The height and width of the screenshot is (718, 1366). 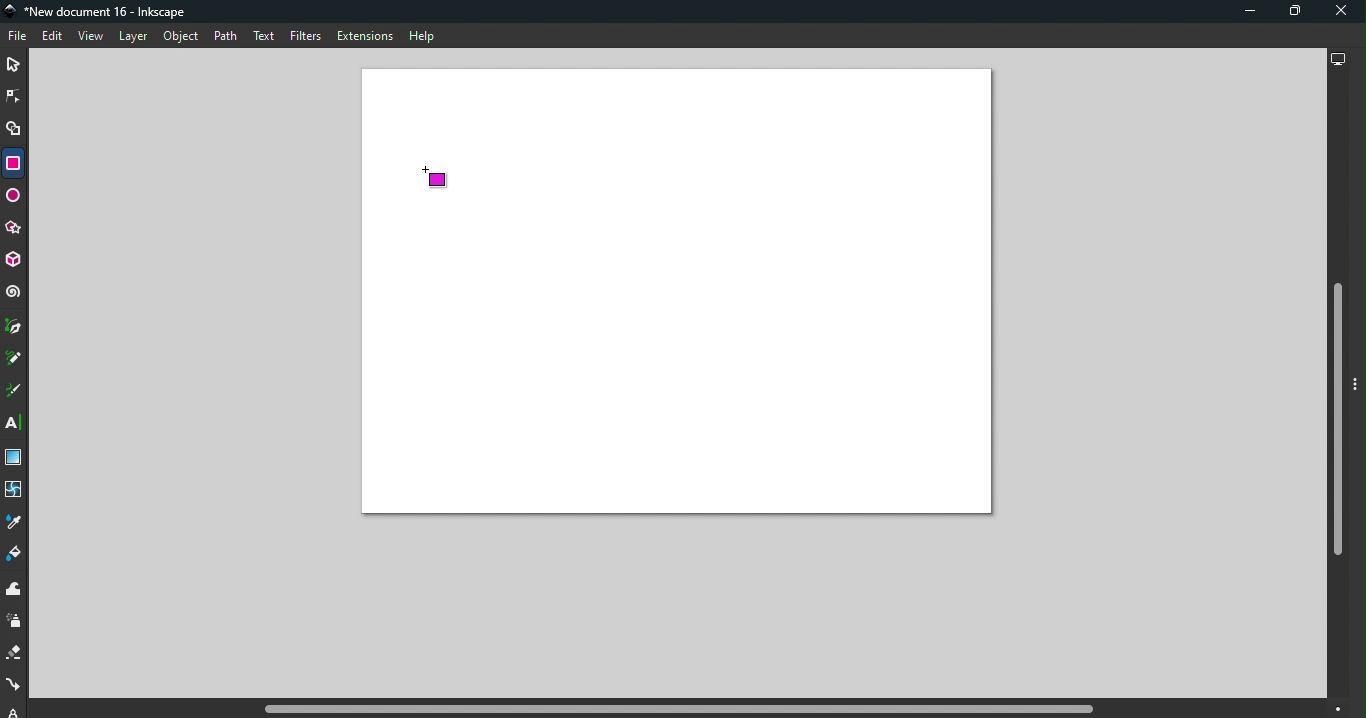 What do you see at coordinates (89, 36) in the screenshot?
I see `View` at bounding box center [89, 36].